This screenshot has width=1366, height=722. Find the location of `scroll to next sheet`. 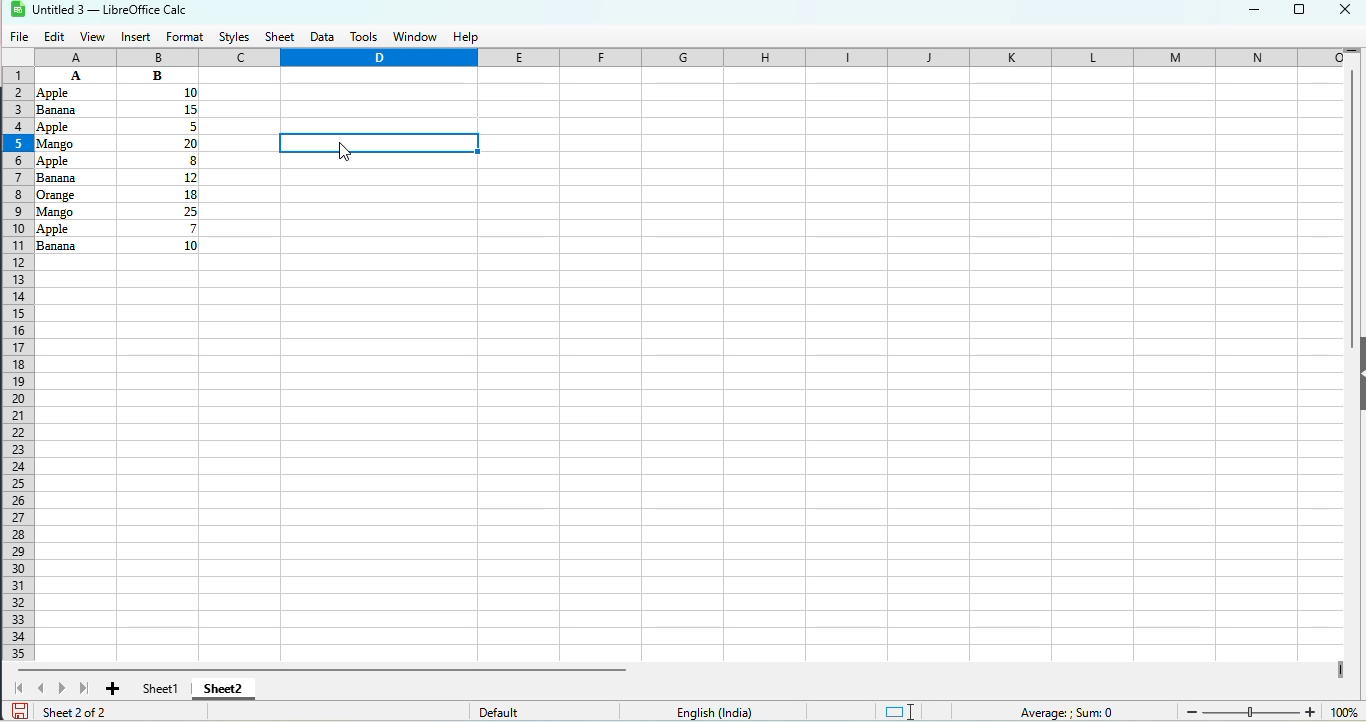

scroll to next sheet is located at coordinates (64, 688).